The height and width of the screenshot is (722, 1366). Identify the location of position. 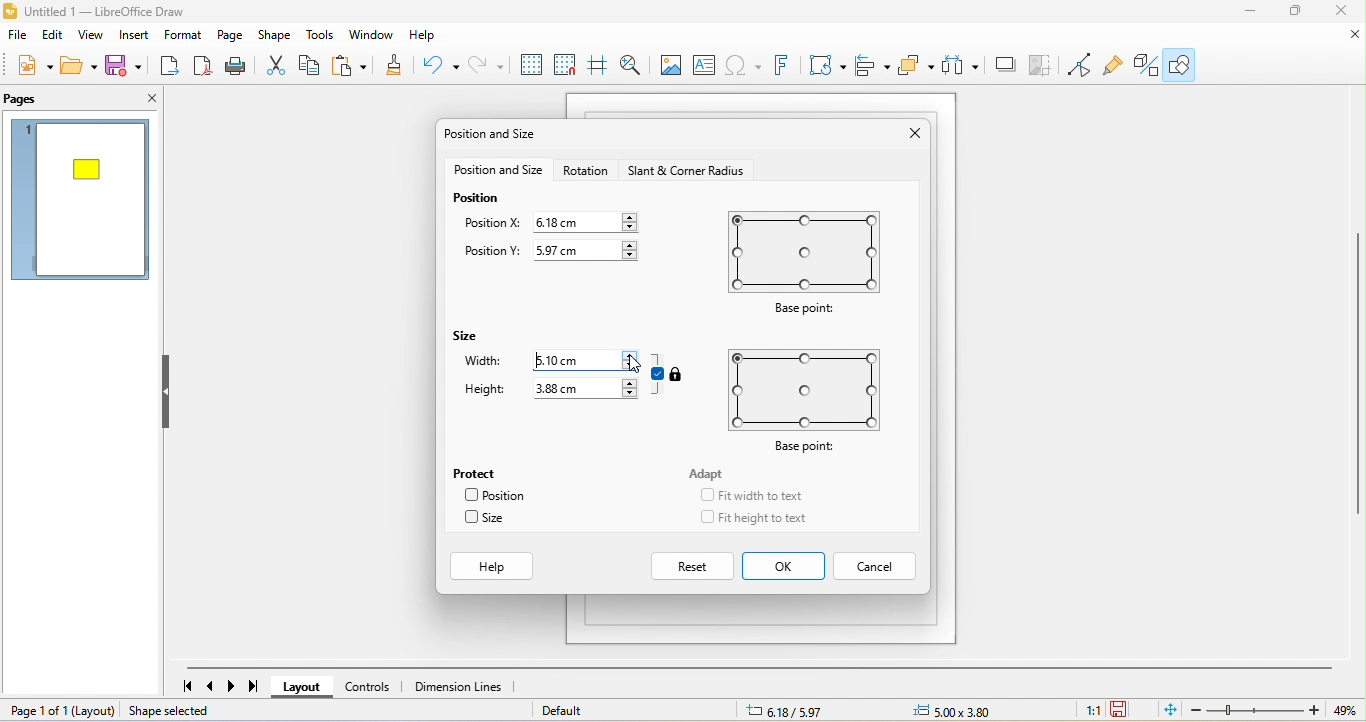
(473, 200).